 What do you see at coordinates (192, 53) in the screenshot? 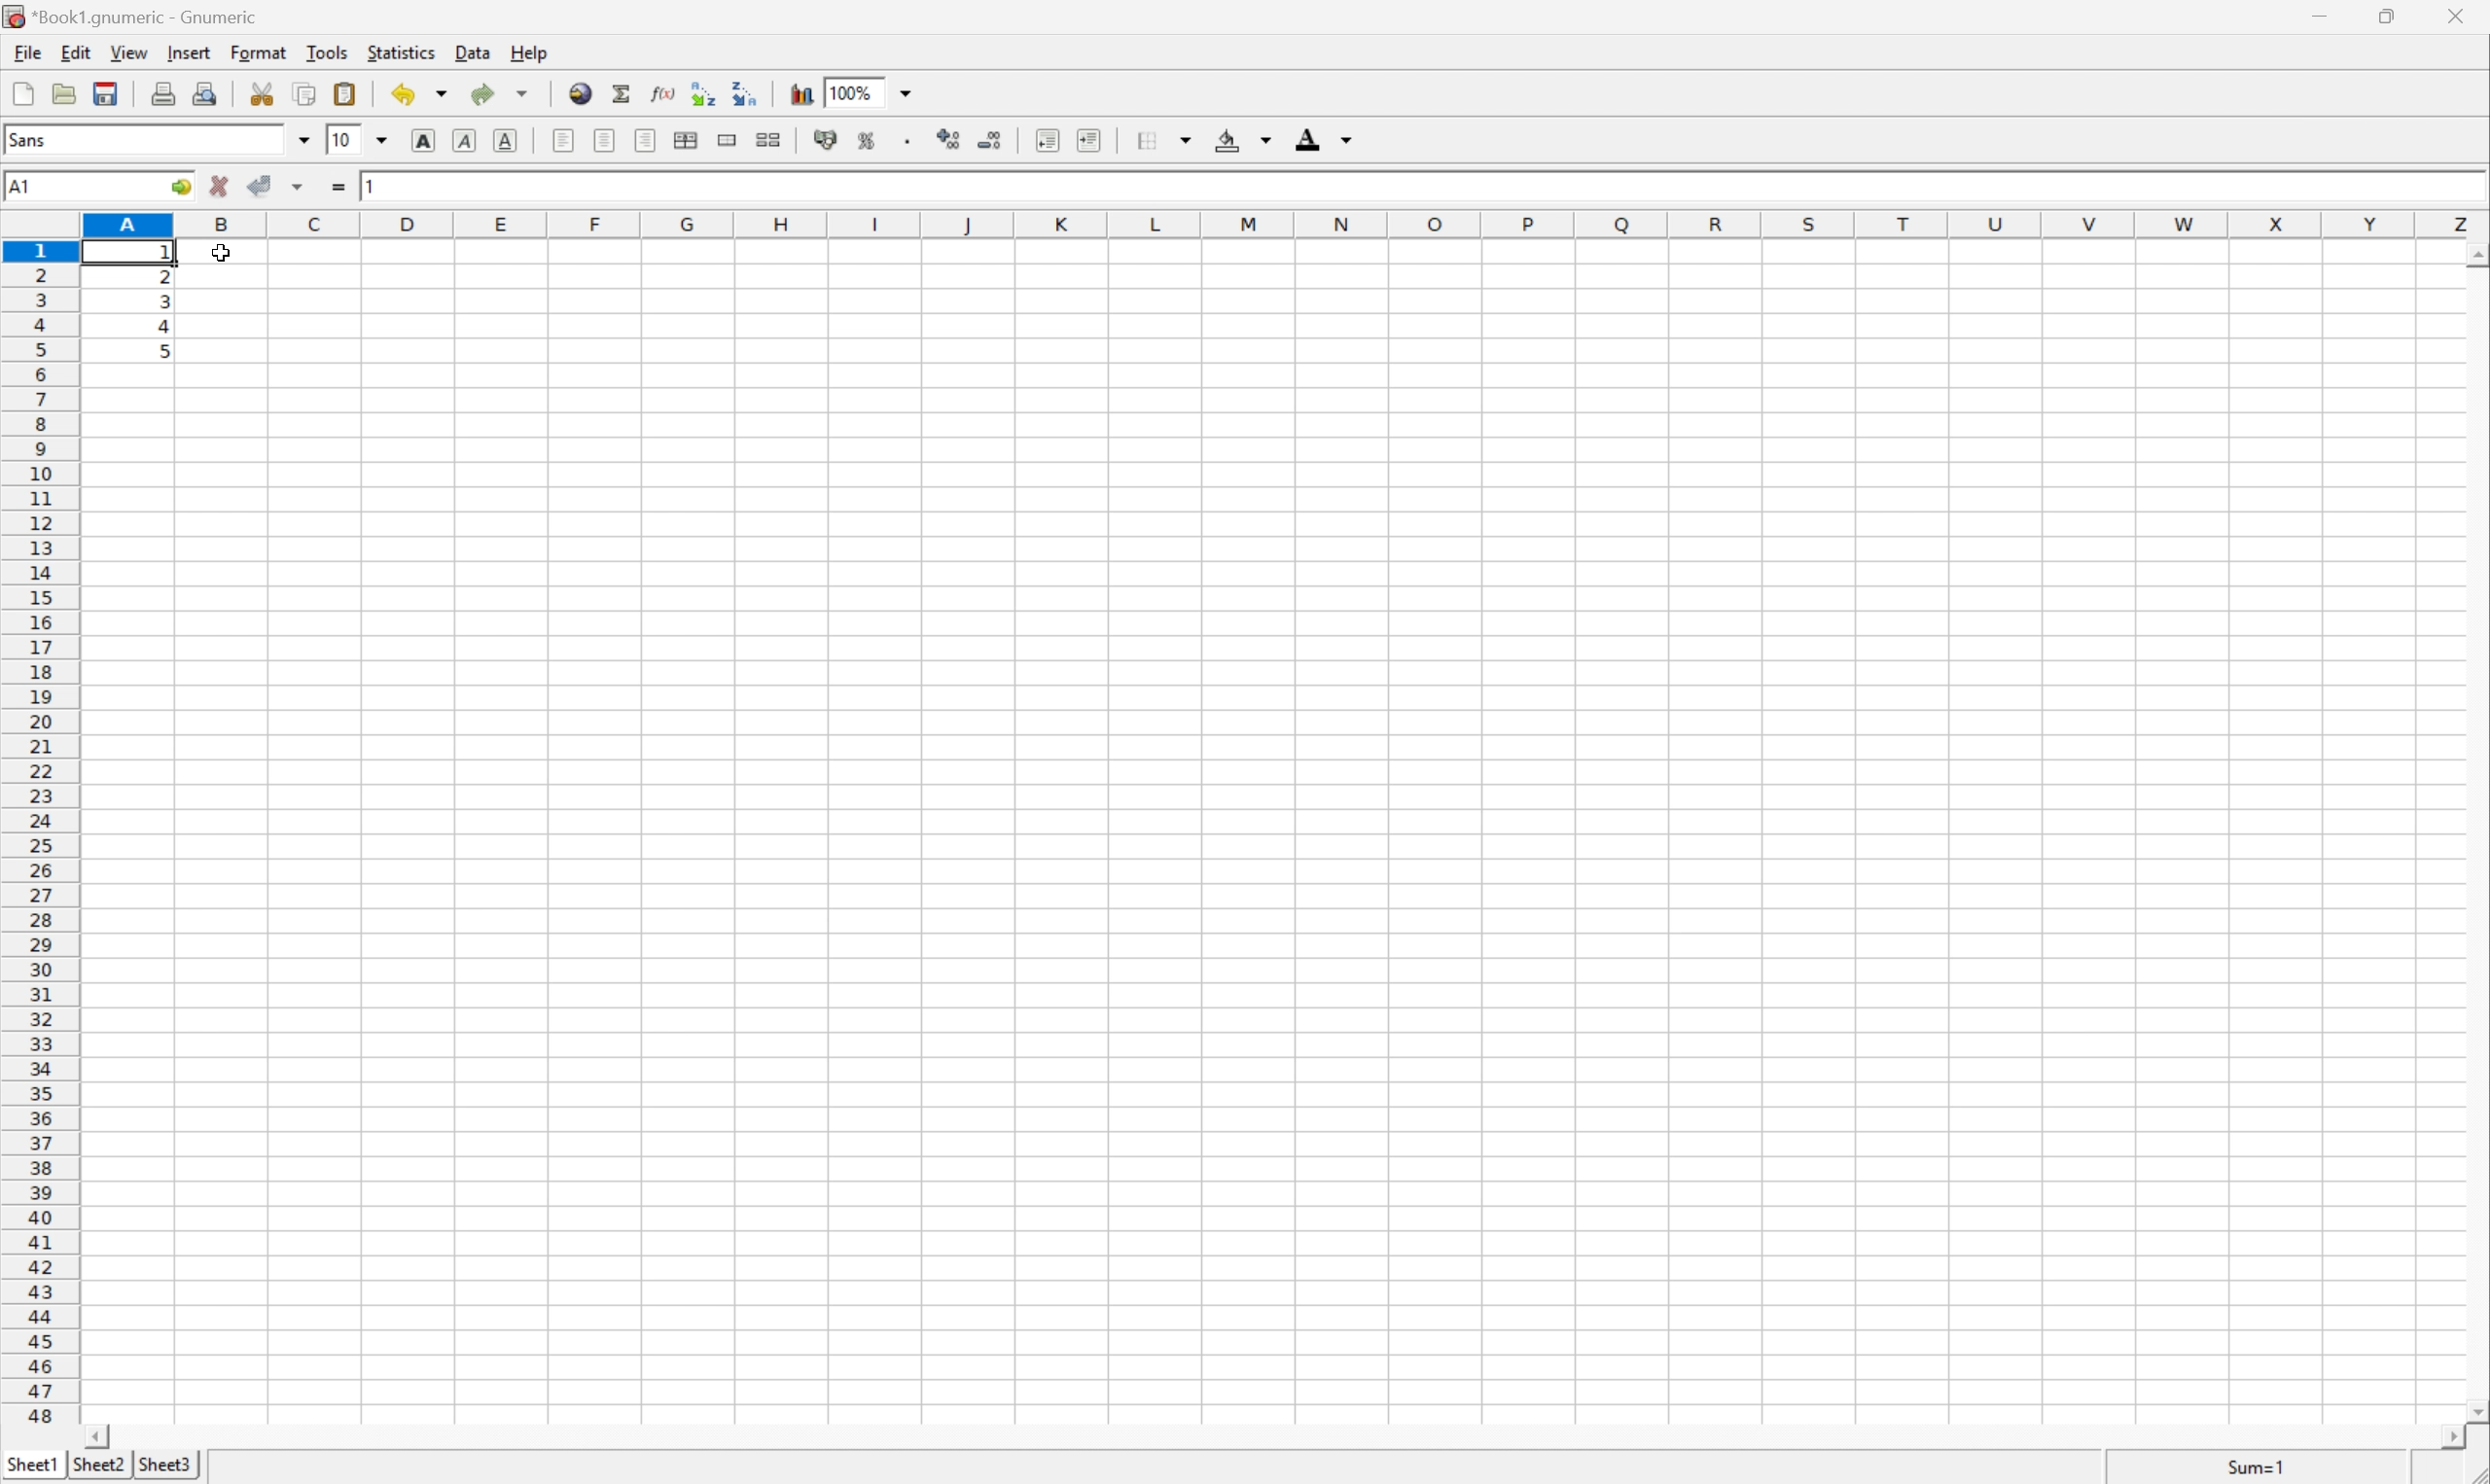
I see `Insert` at bounding box center [192, 53].